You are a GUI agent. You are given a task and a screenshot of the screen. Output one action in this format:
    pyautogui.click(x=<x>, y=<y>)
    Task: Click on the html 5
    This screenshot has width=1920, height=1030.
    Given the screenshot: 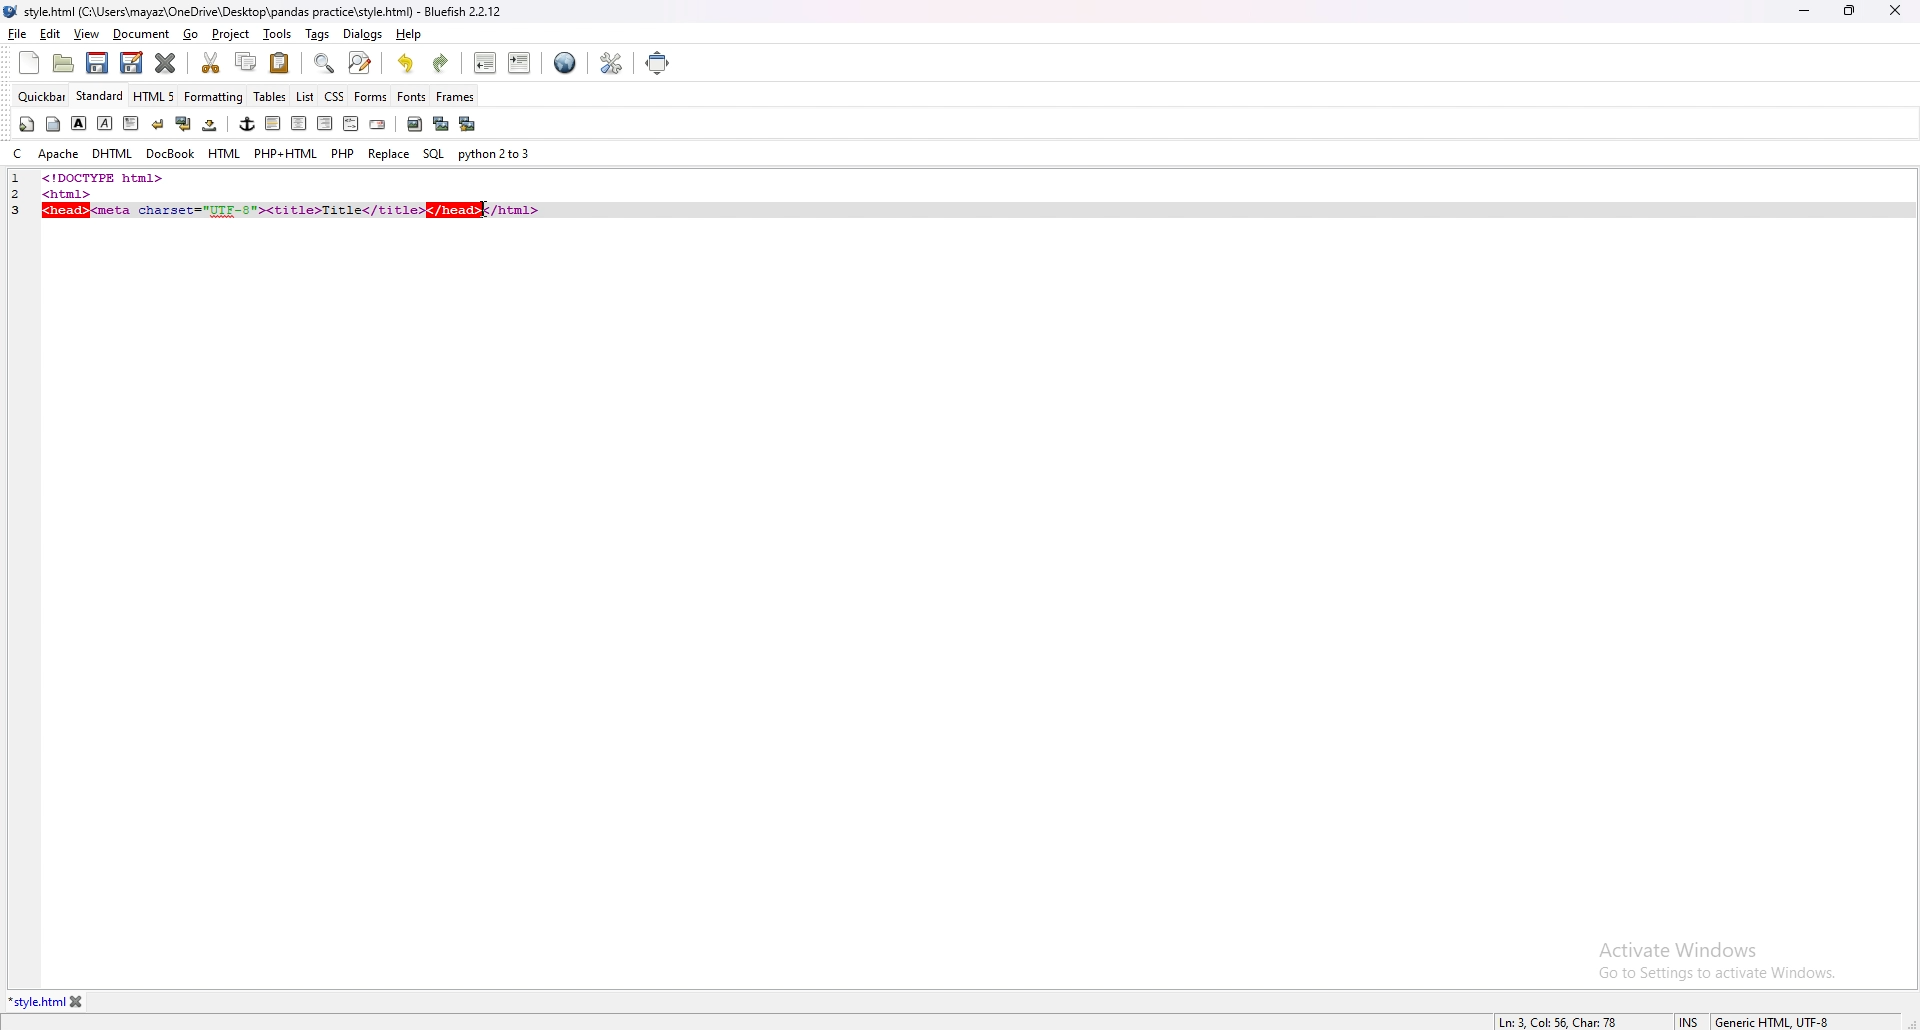 What is the action you would take?
    pyautogui.click(x=156, y=97)
    